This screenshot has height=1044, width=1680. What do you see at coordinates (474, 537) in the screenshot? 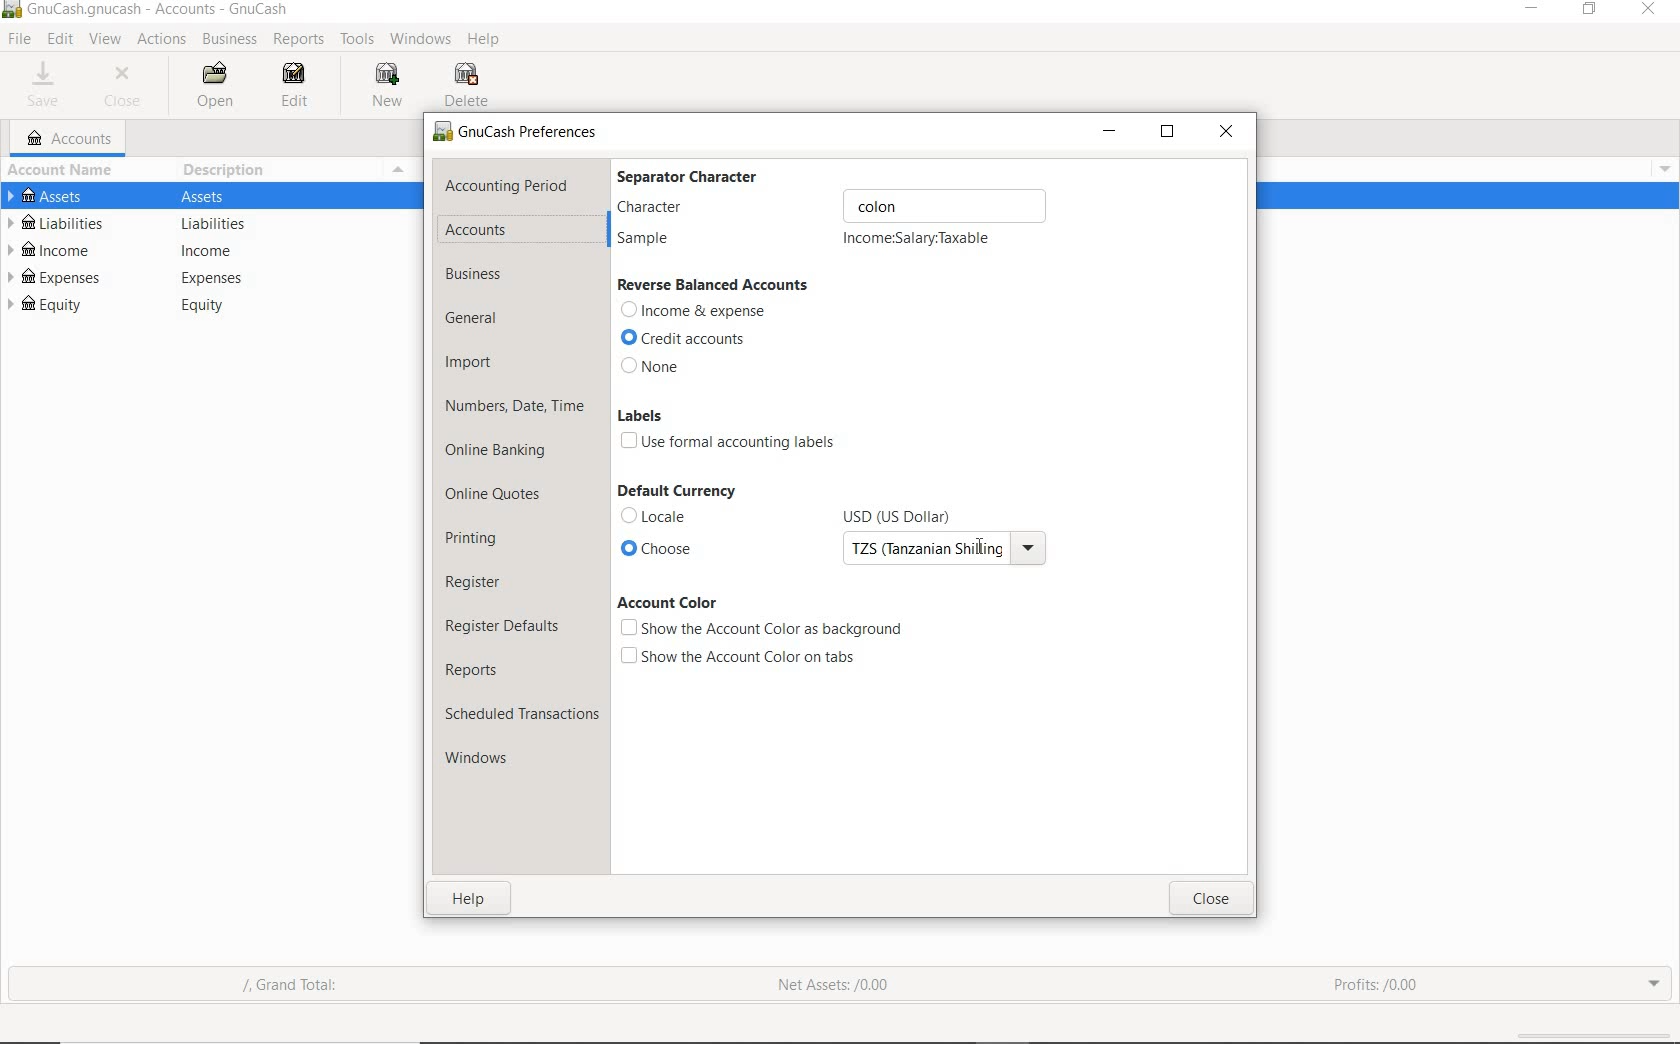
I see `printing` at bounding box center [474, 537].